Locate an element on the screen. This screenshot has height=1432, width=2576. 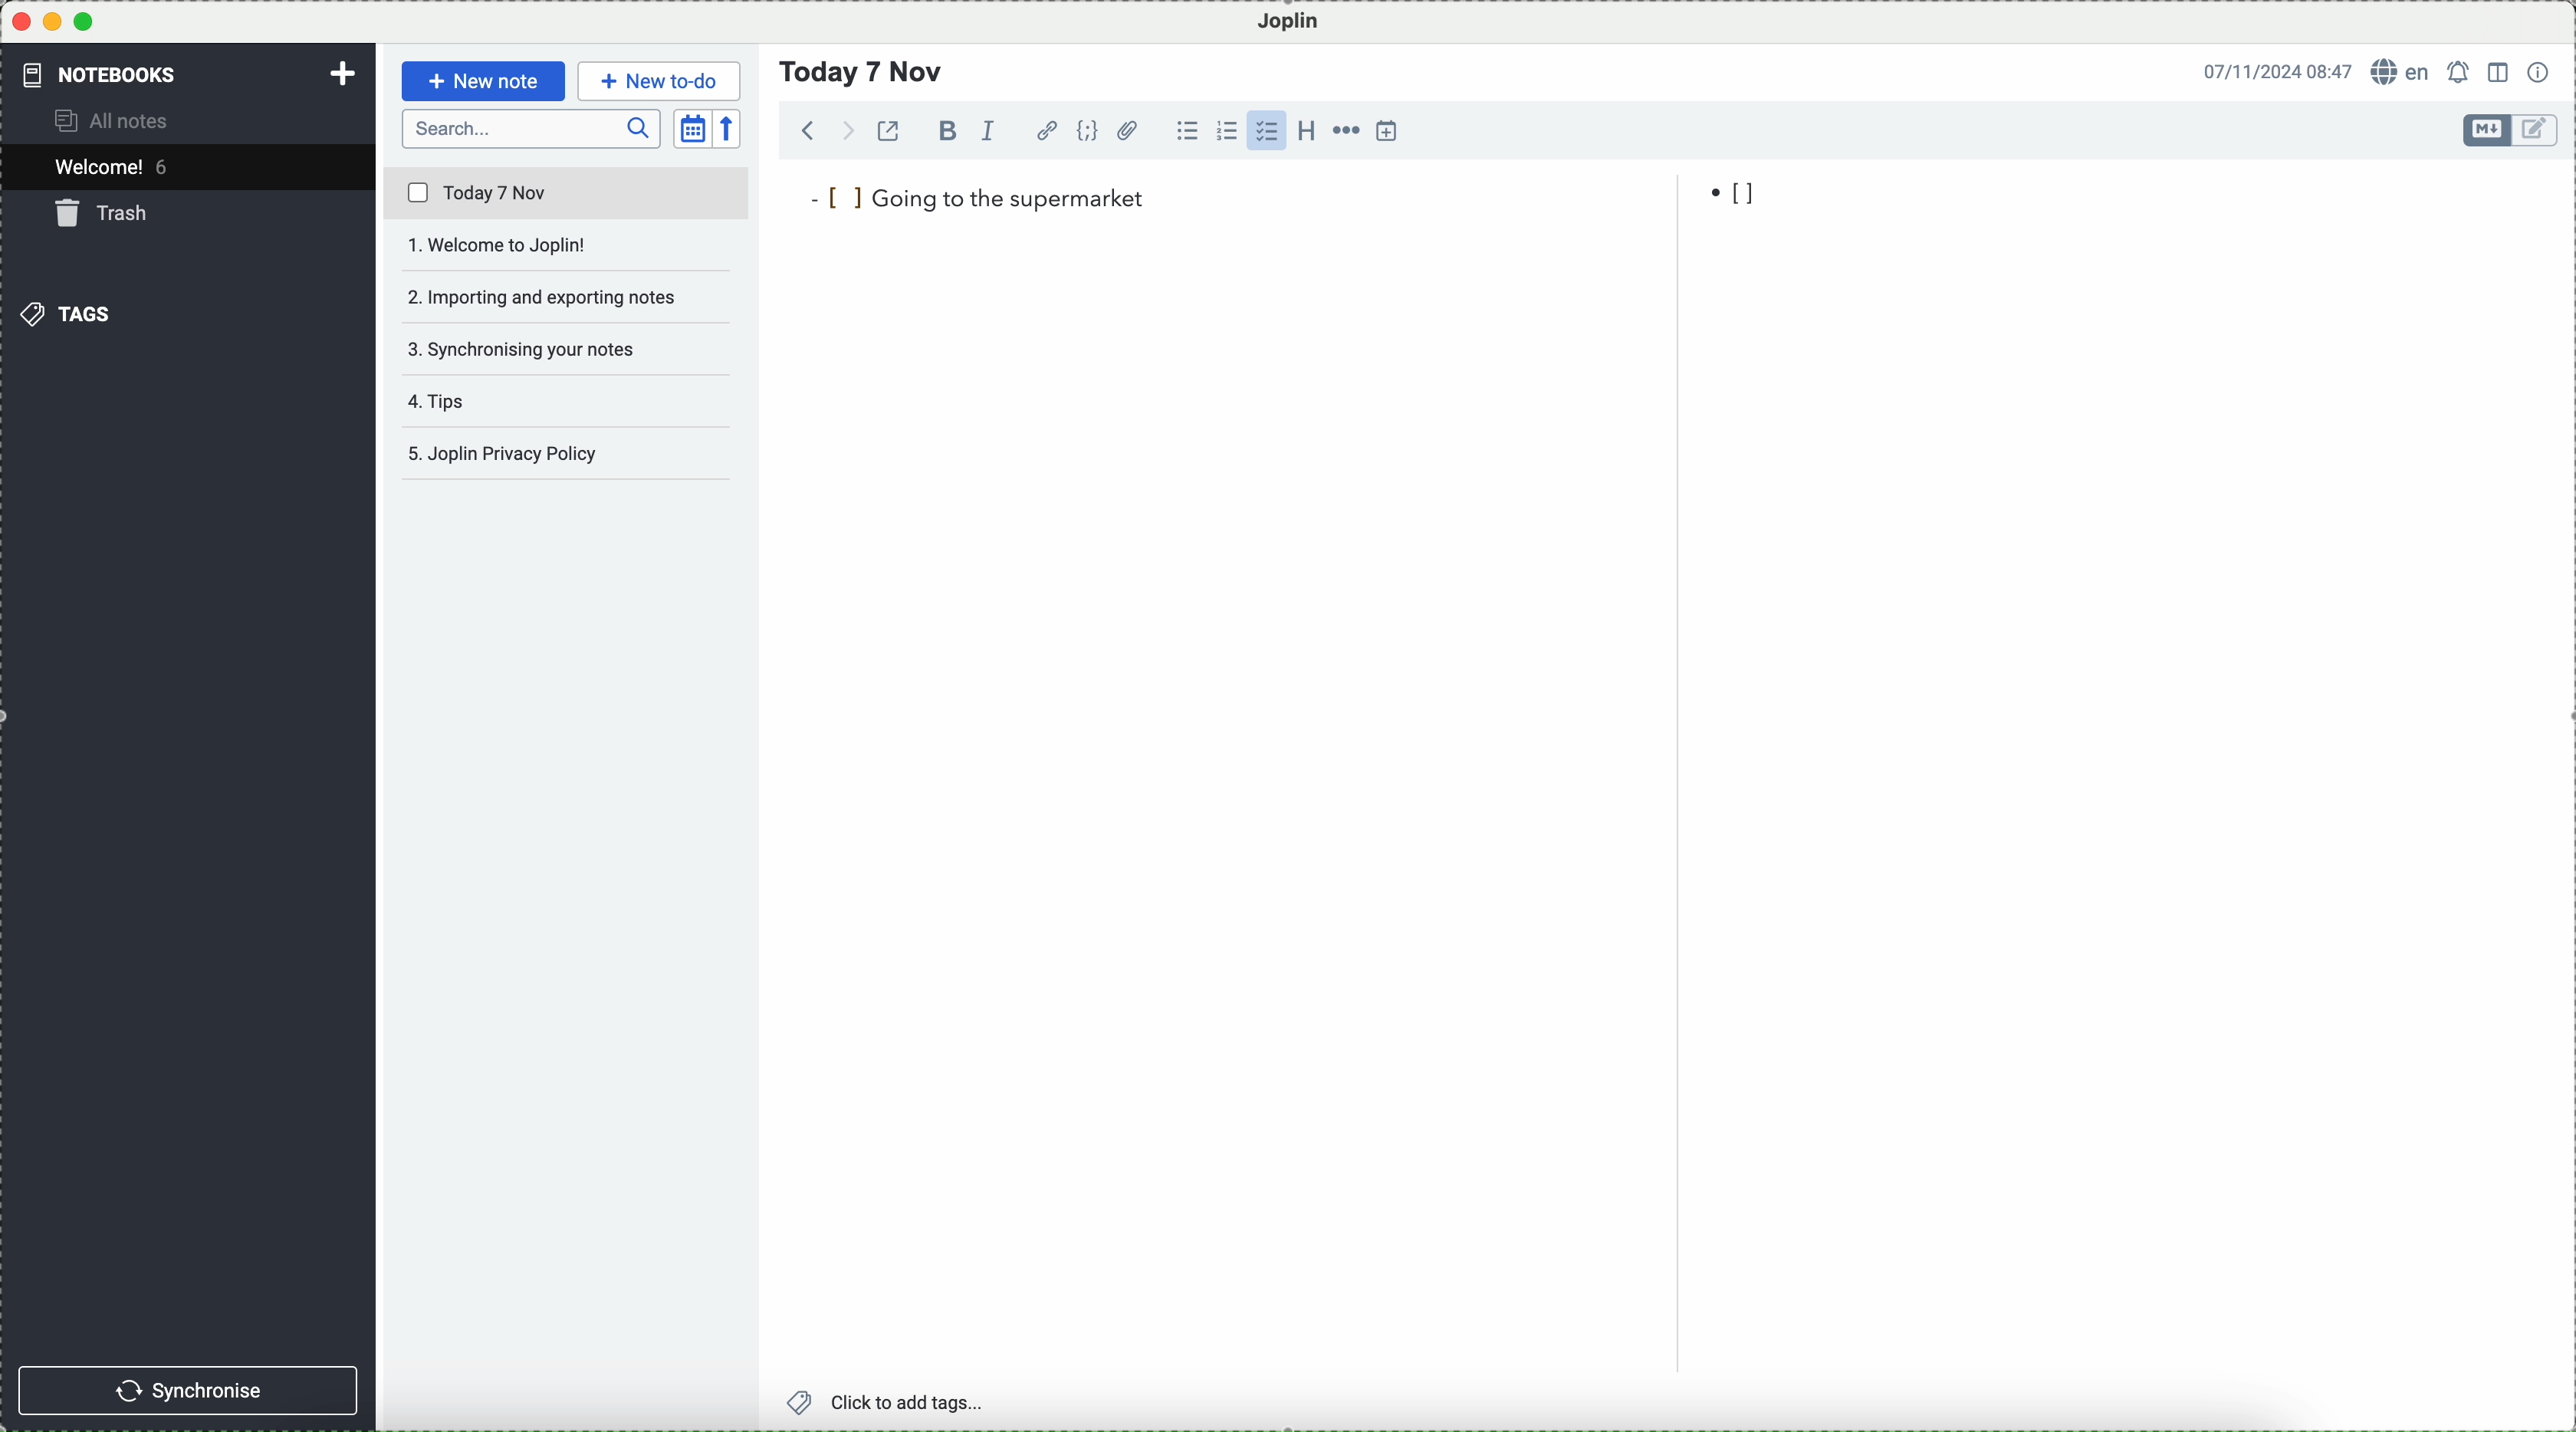
search bar is located at coordinates (532, 129).